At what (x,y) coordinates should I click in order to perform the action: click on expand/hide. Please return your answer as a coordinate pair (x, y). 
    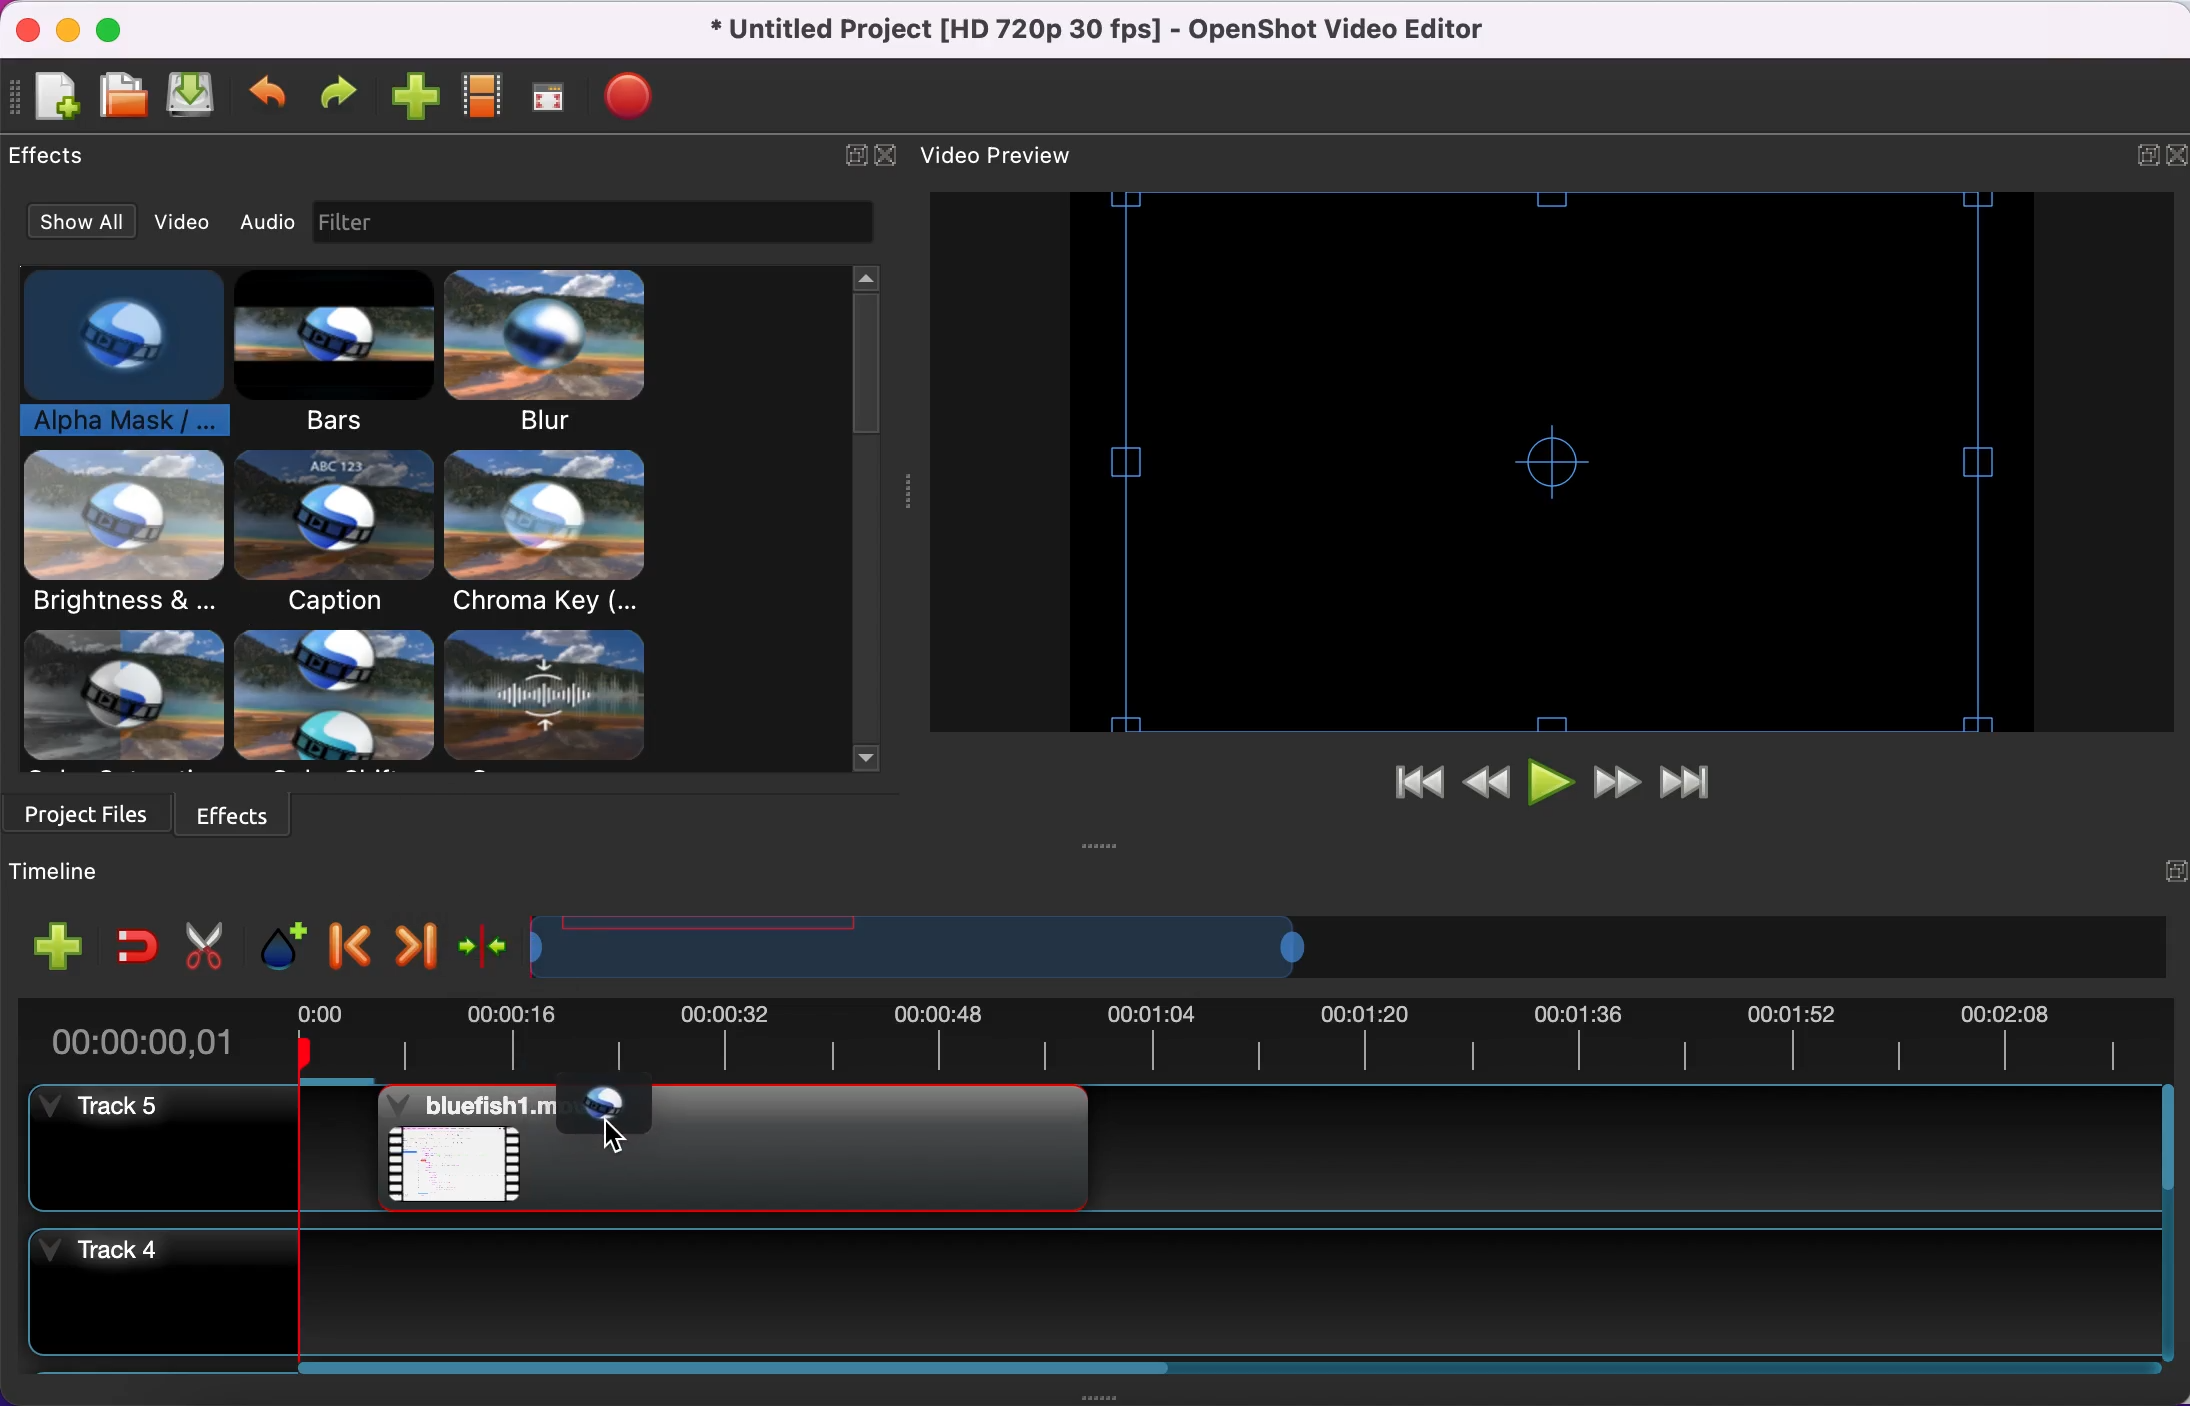
    Looking at the image, I should click on (2159, 877).